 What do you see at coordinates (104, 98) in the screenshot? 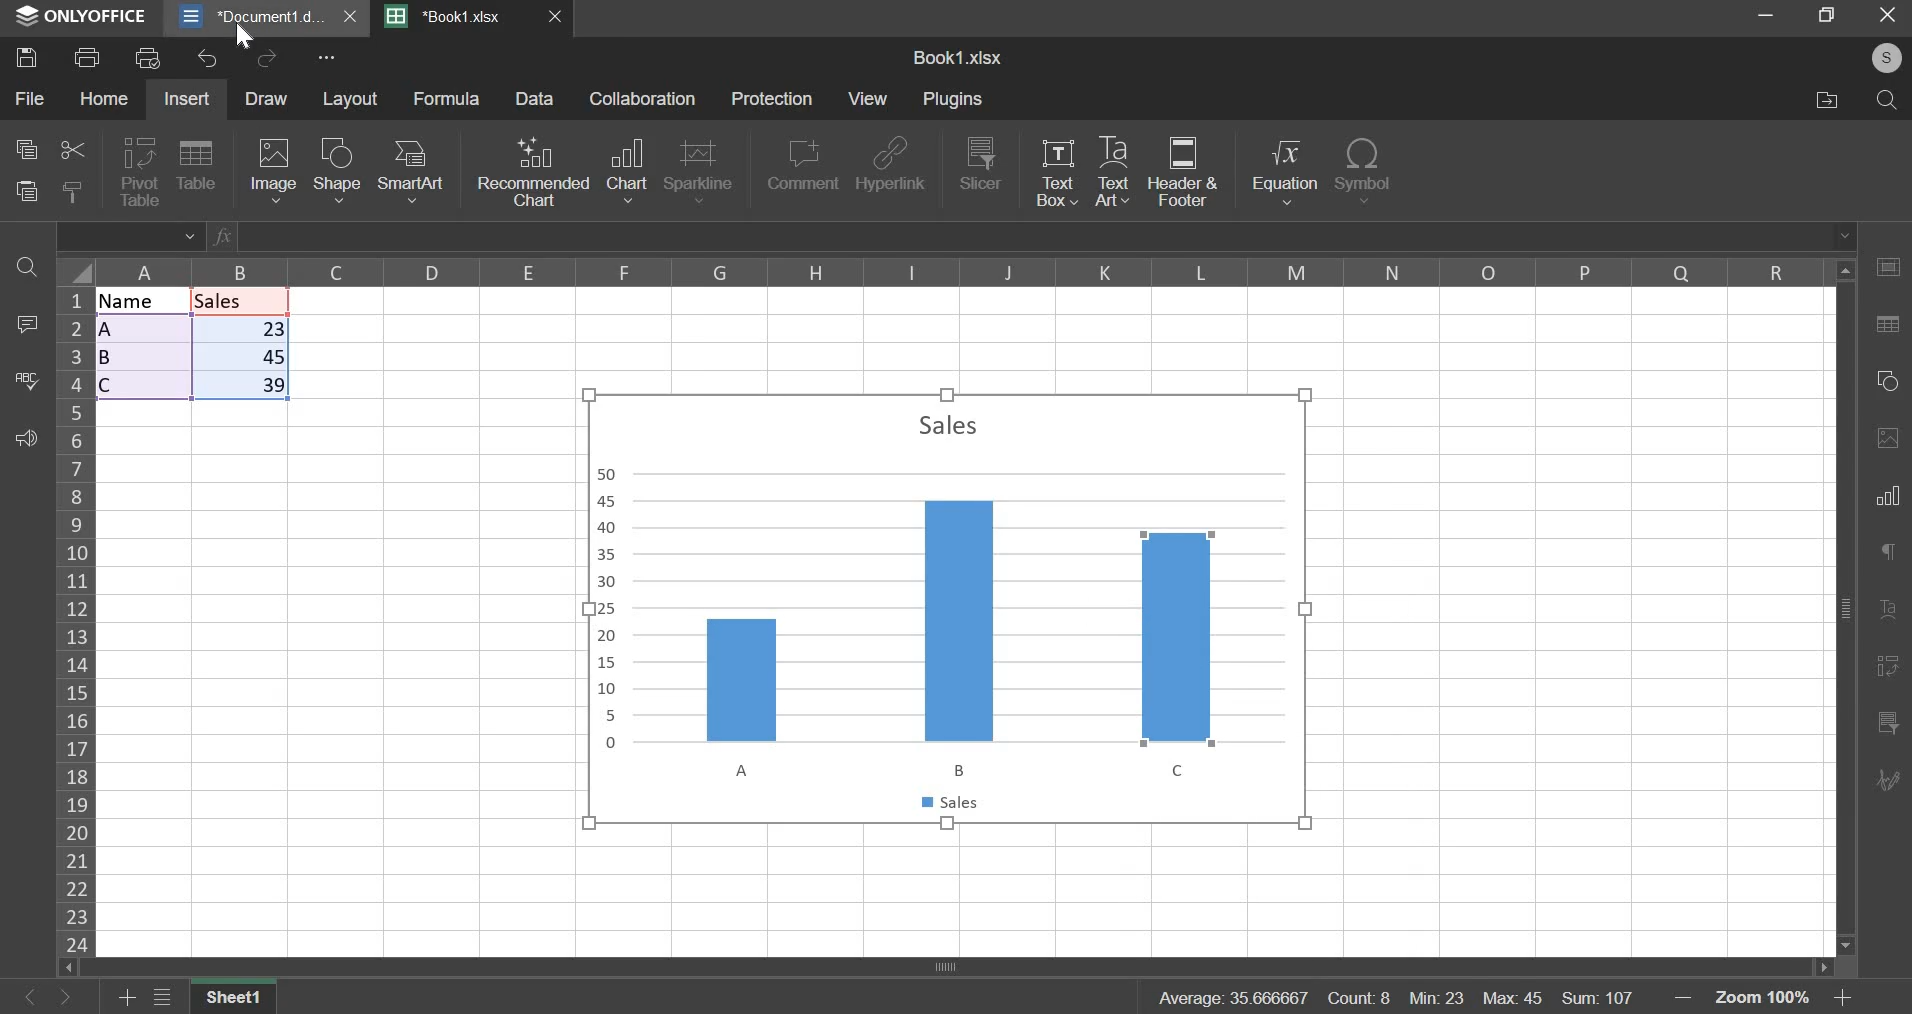
I see `home` at bounding box center [104, 98].